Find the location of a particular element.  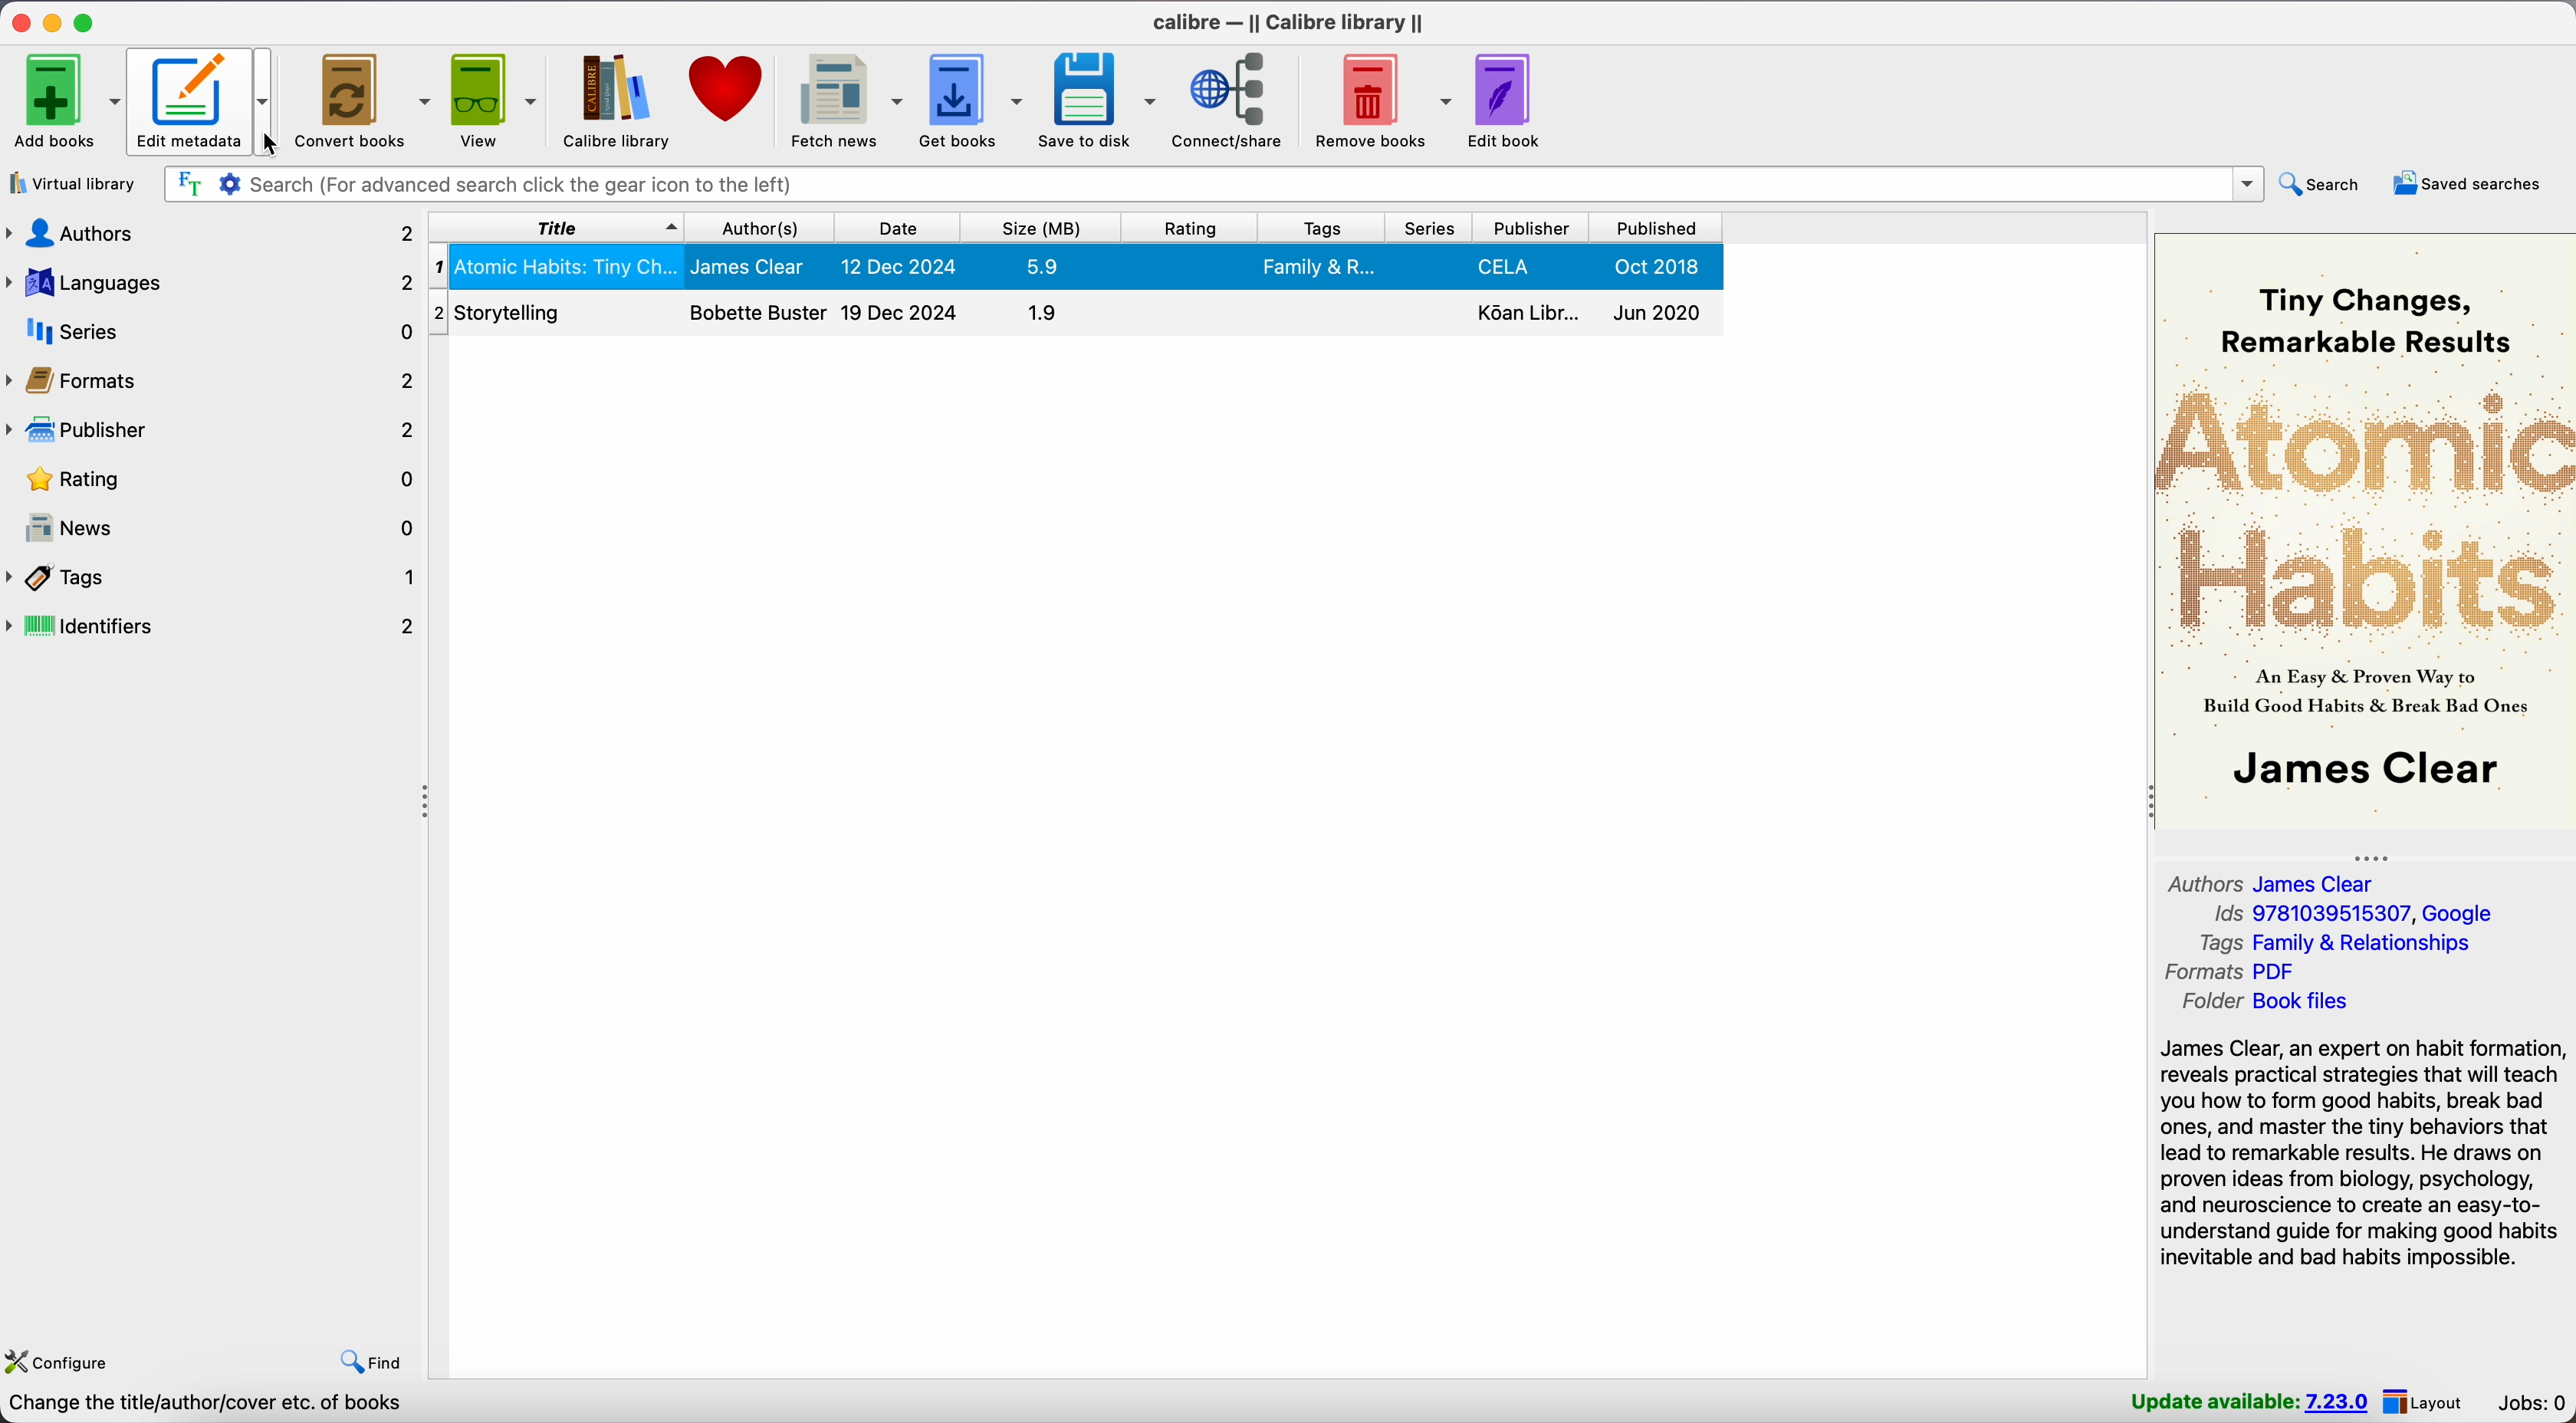

Add books is located at coordinates (64, 99).